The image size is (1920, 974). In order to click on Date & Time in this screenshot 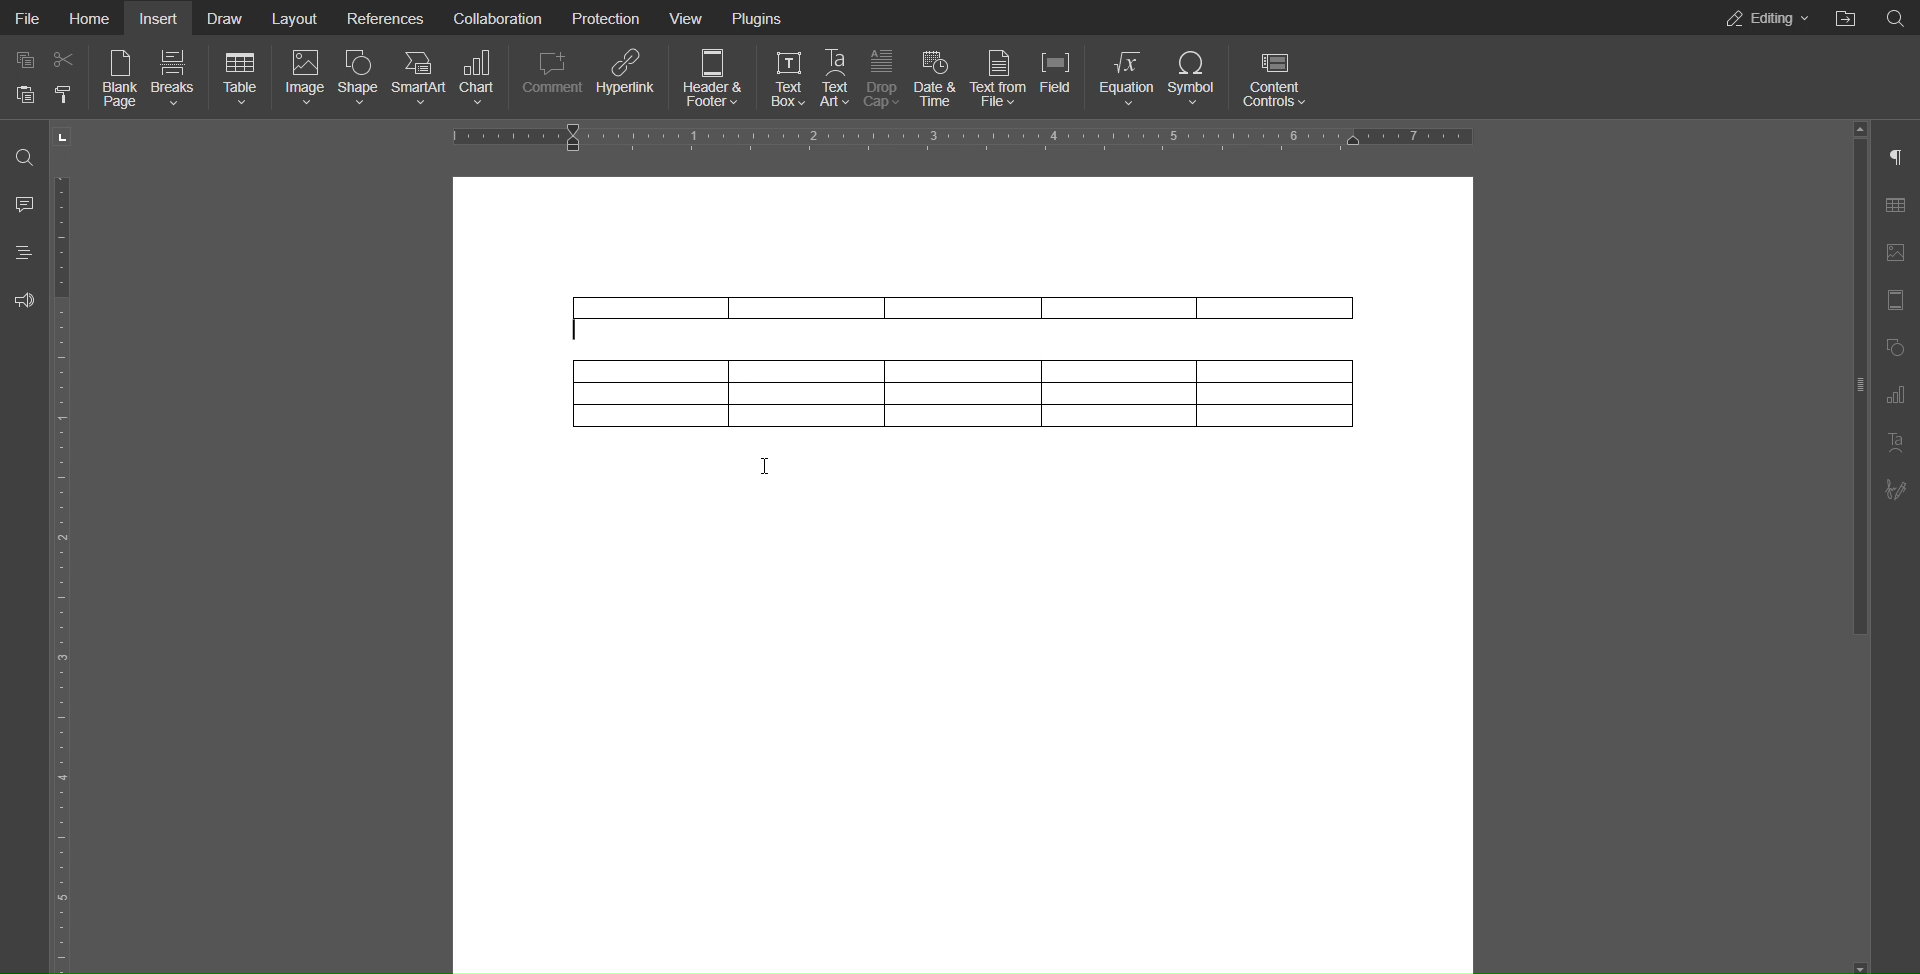, I will do `click(936, 79)`.